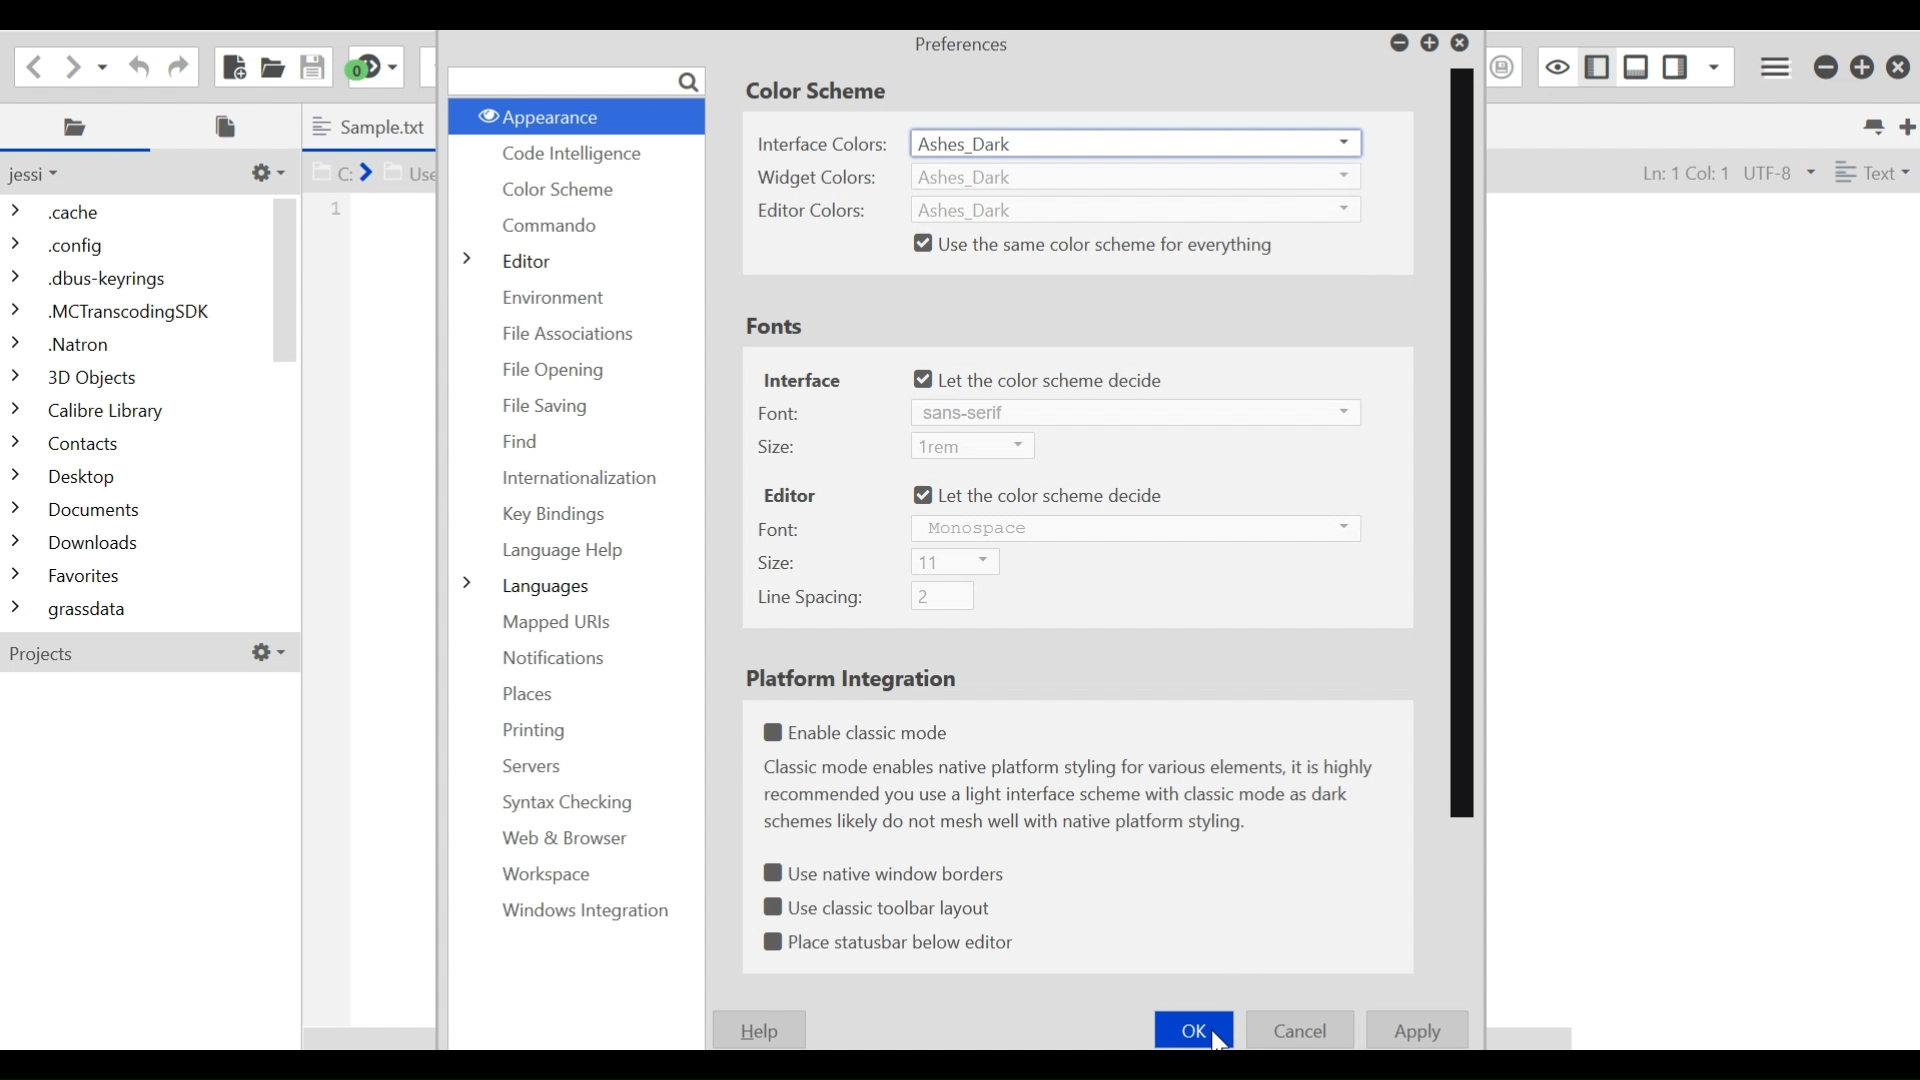 Image resolution: width=1920 pixels, height=1080 pixels. What do you see at coordinates (1675, 172) in the screenshot?
I see `File Position` at bounding box center [1675, 172].